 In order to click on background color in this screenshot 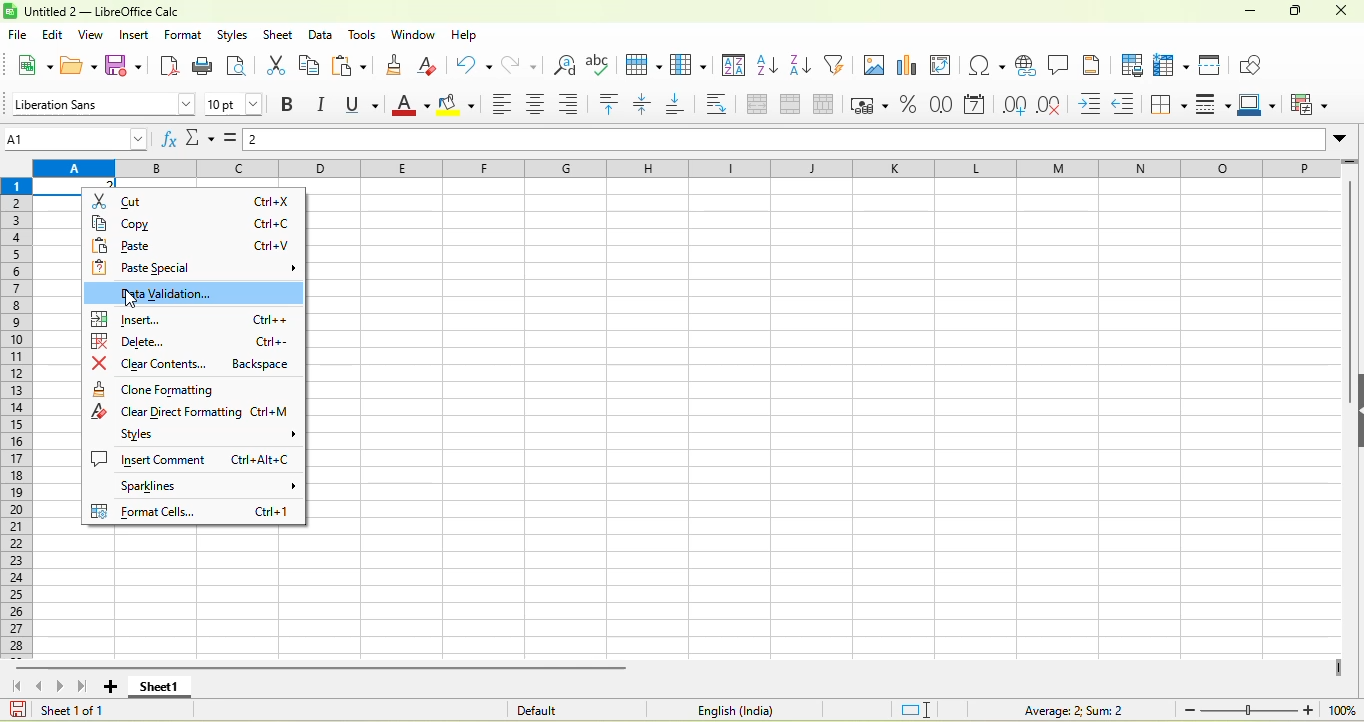, I will do `click(457, 105)`.